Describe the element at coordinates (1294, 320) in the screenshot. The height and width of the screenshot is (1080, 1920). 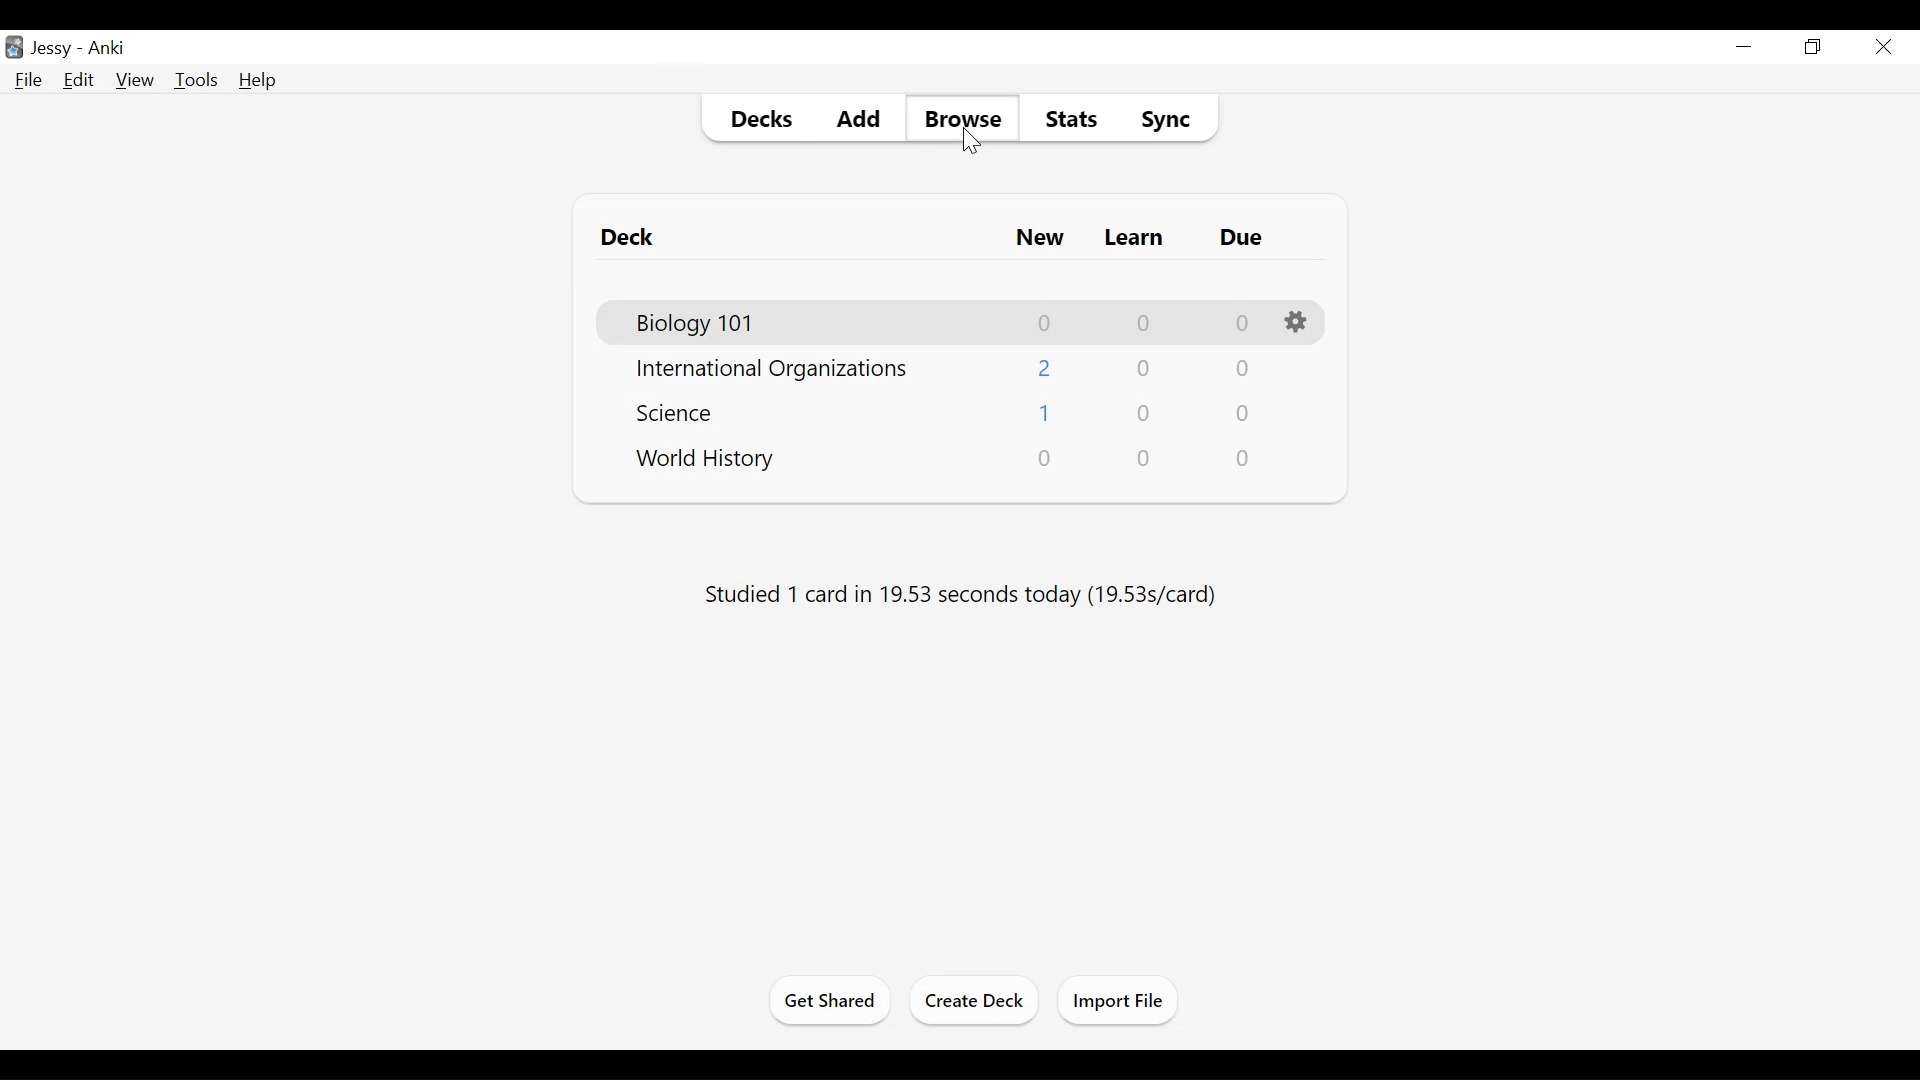
I see `Options` at that location.